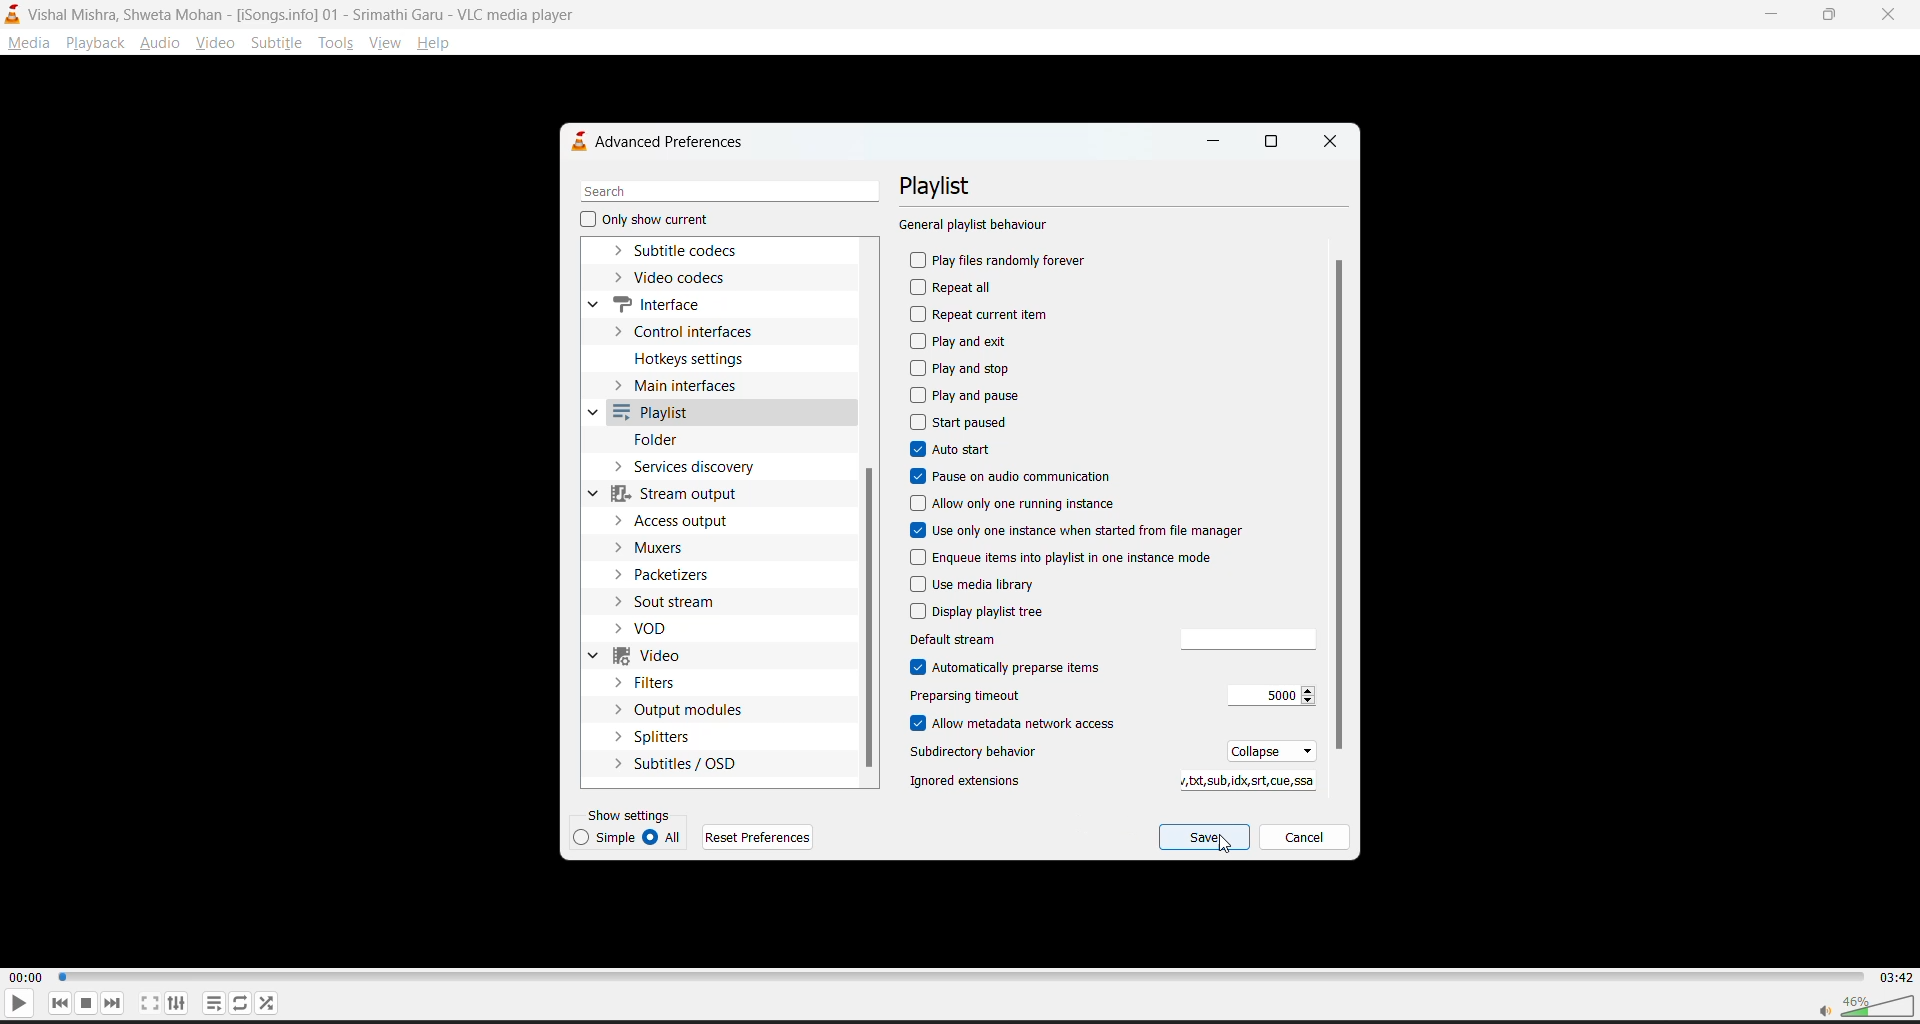 The width and height of the screenshot is (1920, 1024). I want to click on advanced preferences, so click(667, 143).